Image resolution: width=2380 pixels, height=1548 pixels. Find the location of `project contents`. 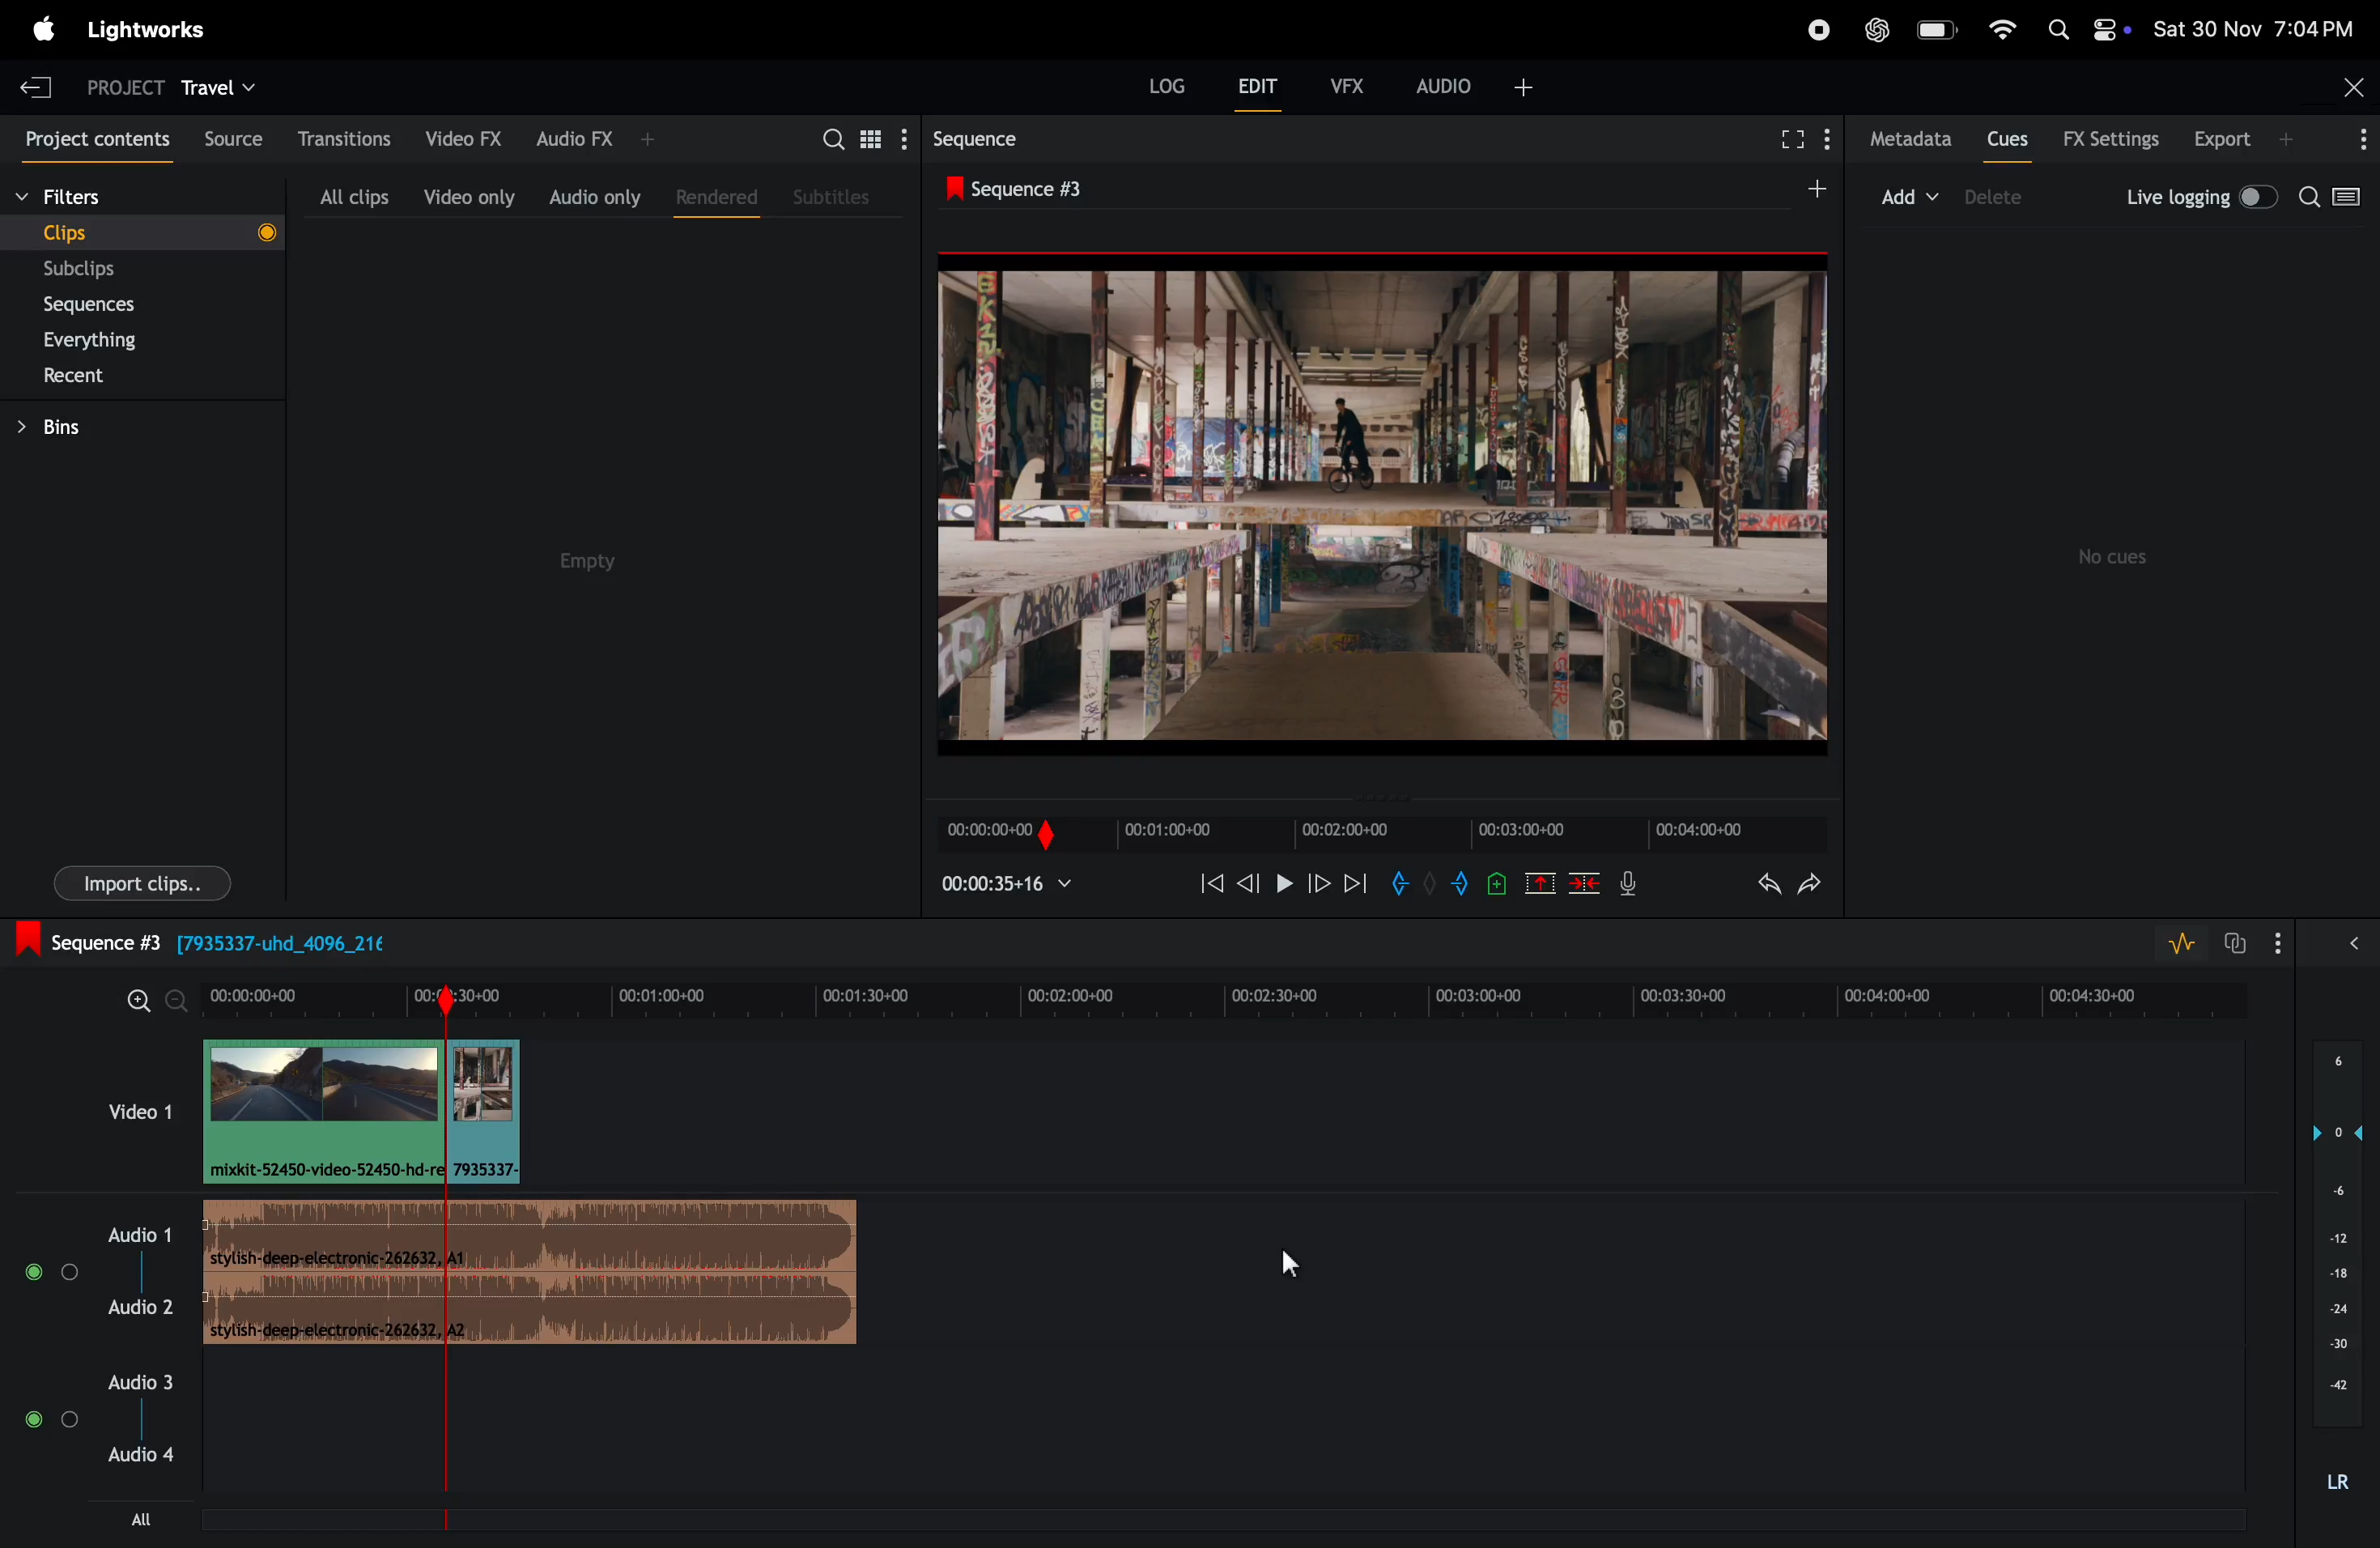

project contents is located at coordinates (88, 136).